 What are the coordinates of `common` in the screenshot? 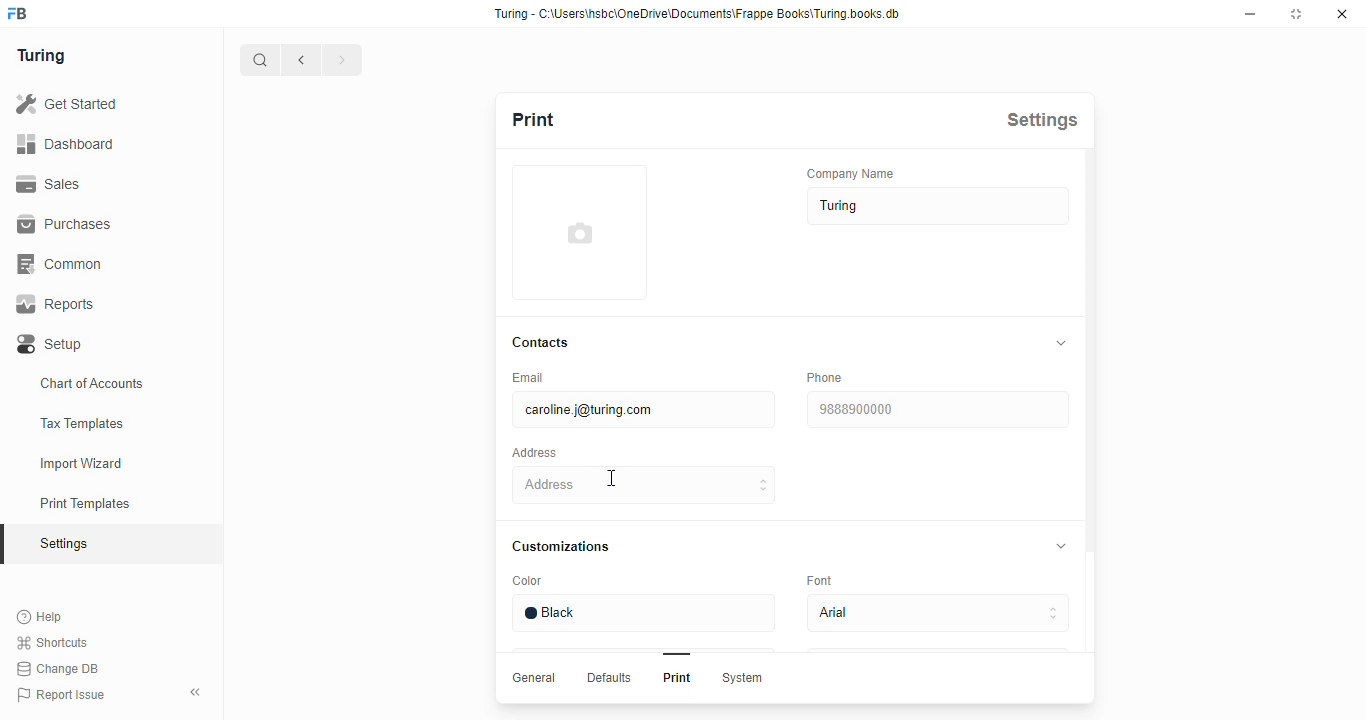 It's located at (62, 264).